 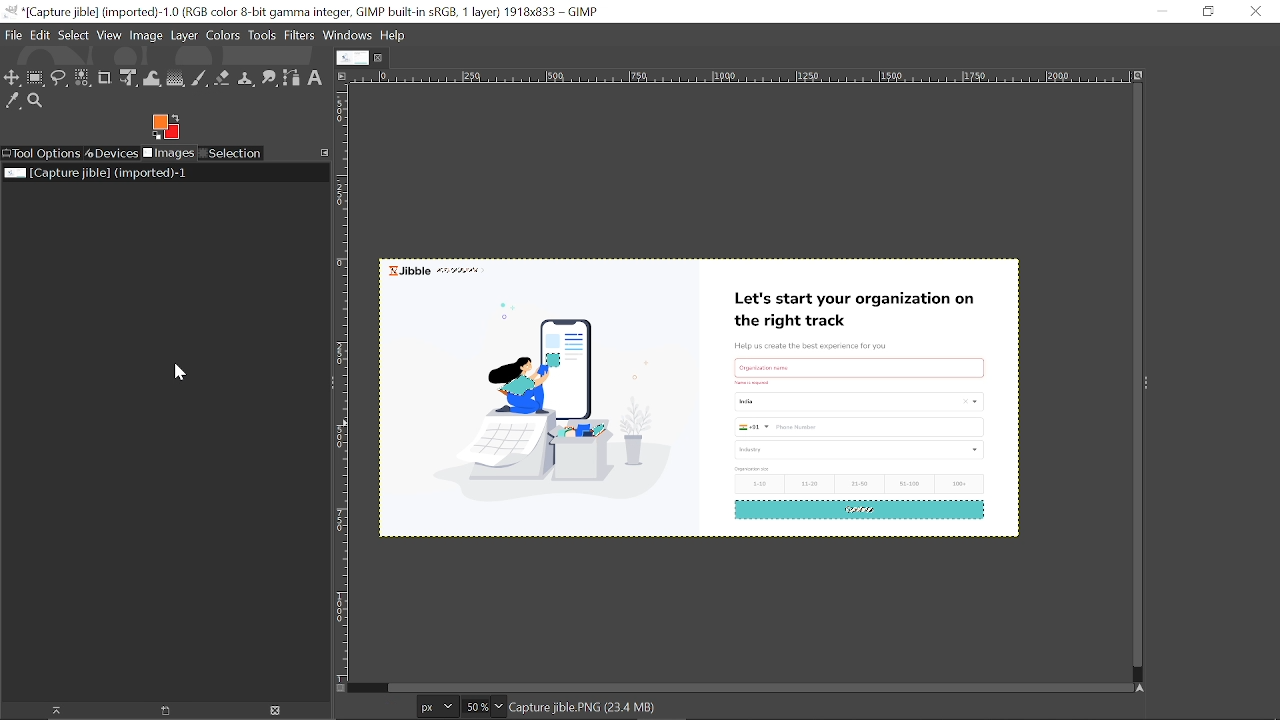 What do you see at coordinates (1152, 384) in the screenshot?
I see `Sidebar menu` at bounding box center [1152, 384].